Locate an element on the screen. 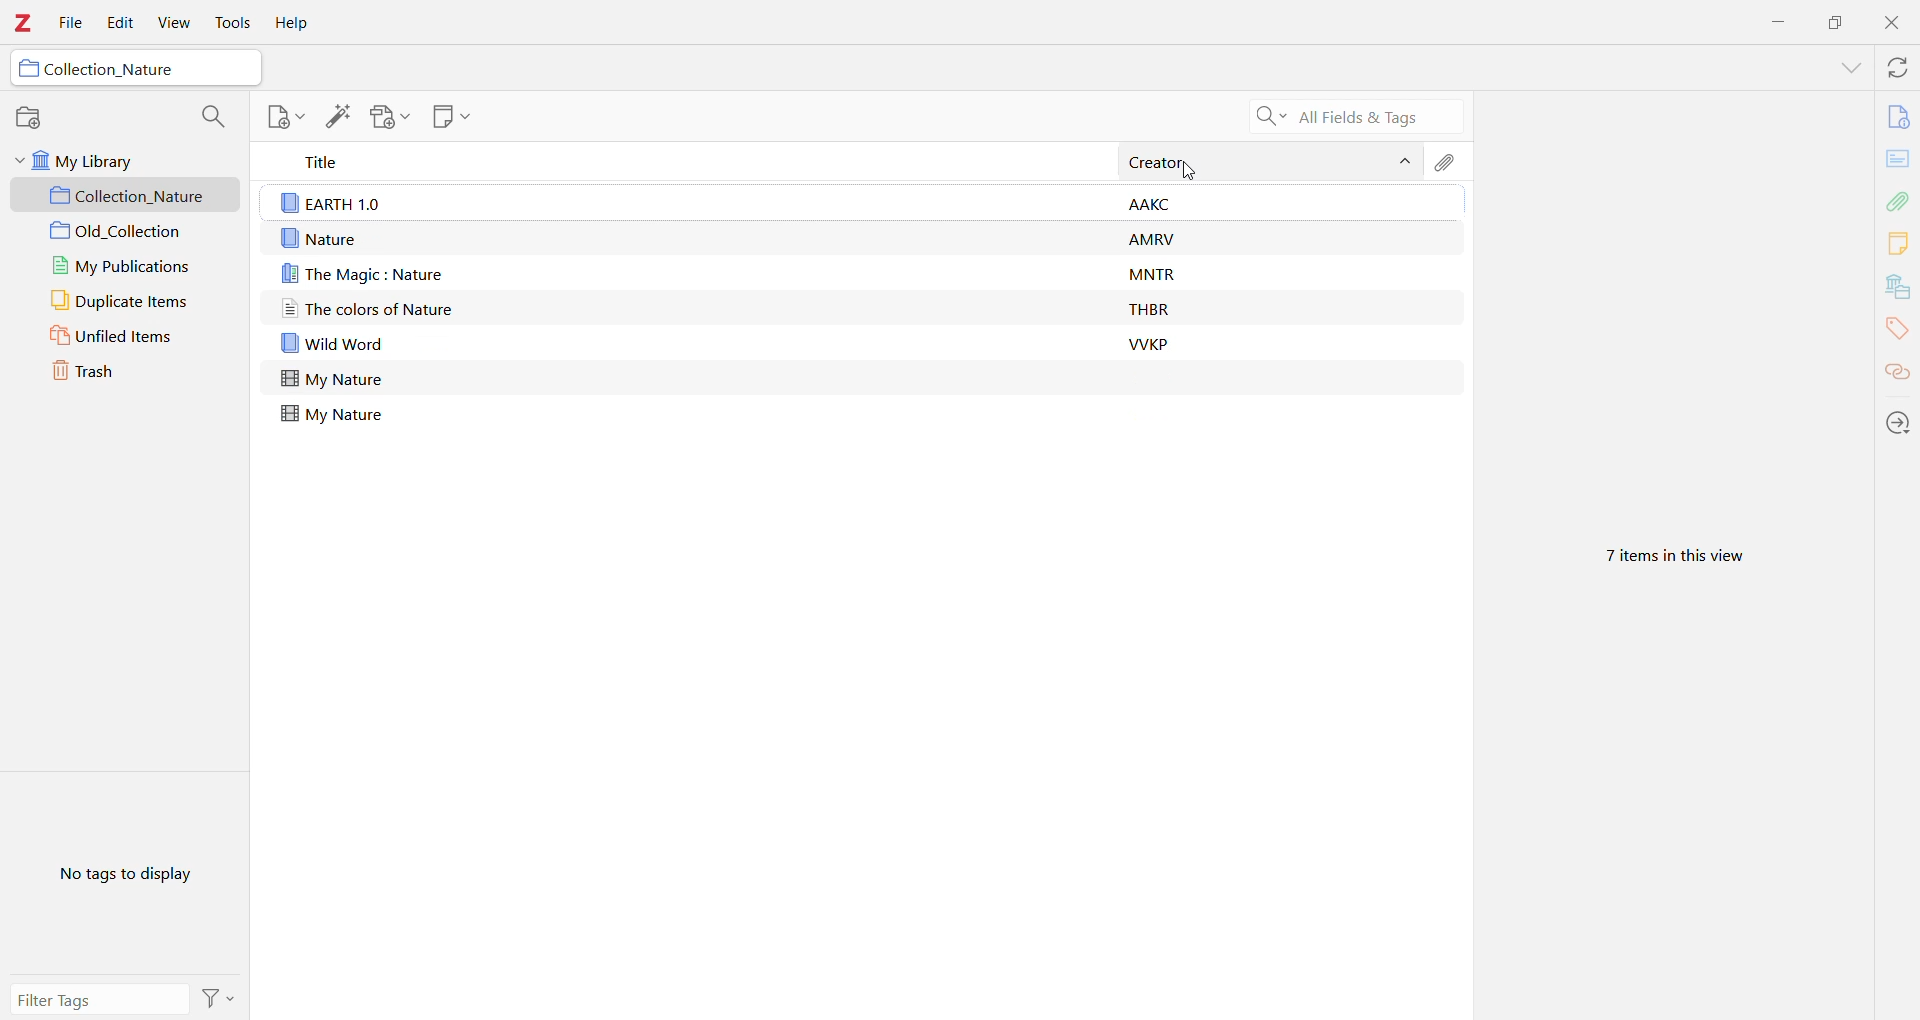  Creator information is located at coordinates (1150, 207).